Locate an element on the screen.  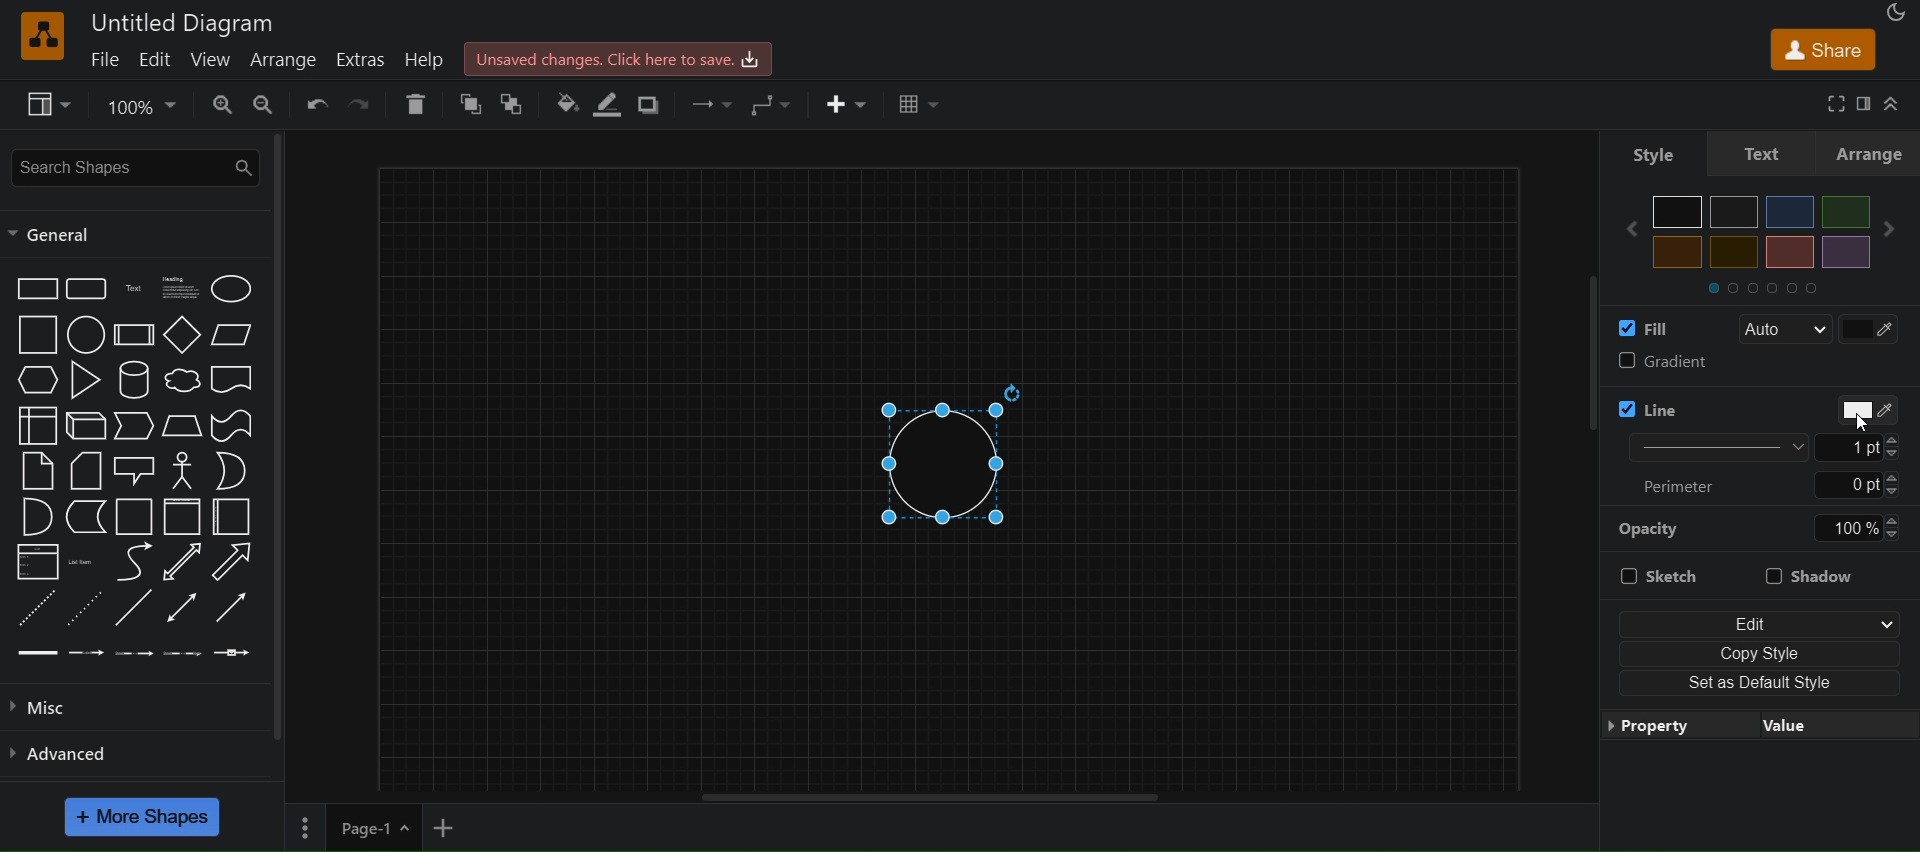
connection is located at coordinates (705, 100).